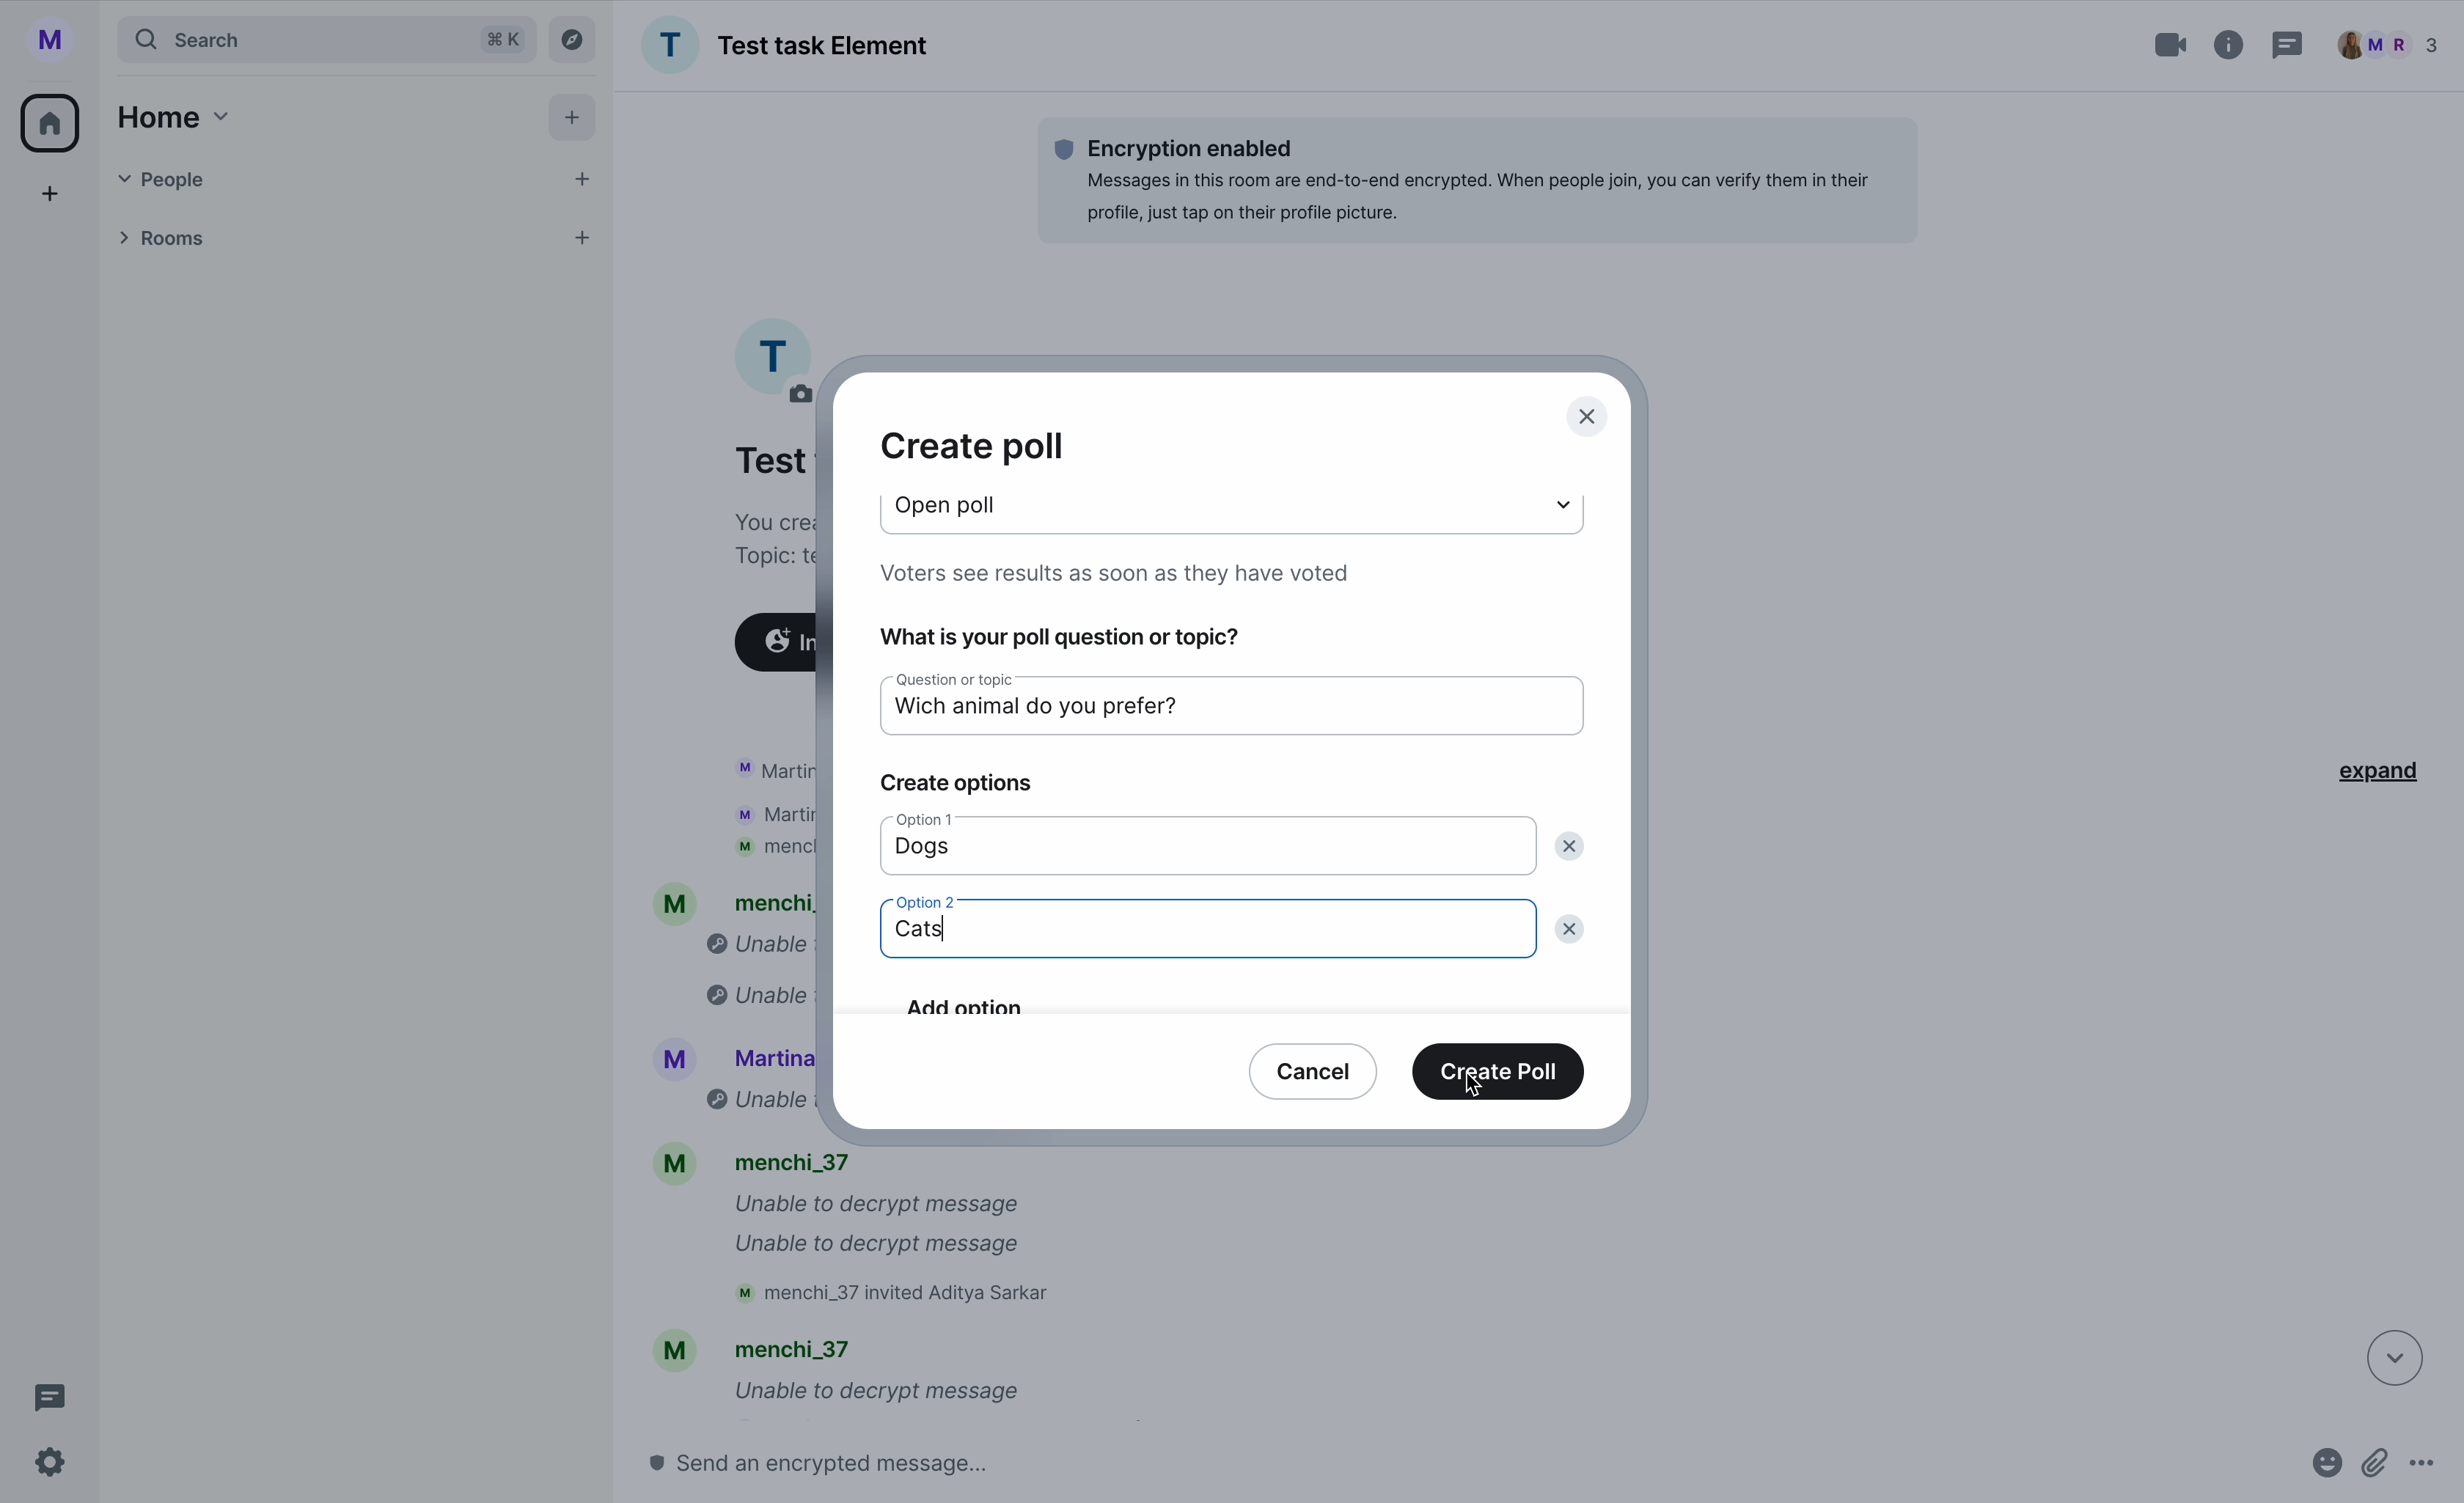  I want to click on what is your poll question or topic?, so click(1058, 641).